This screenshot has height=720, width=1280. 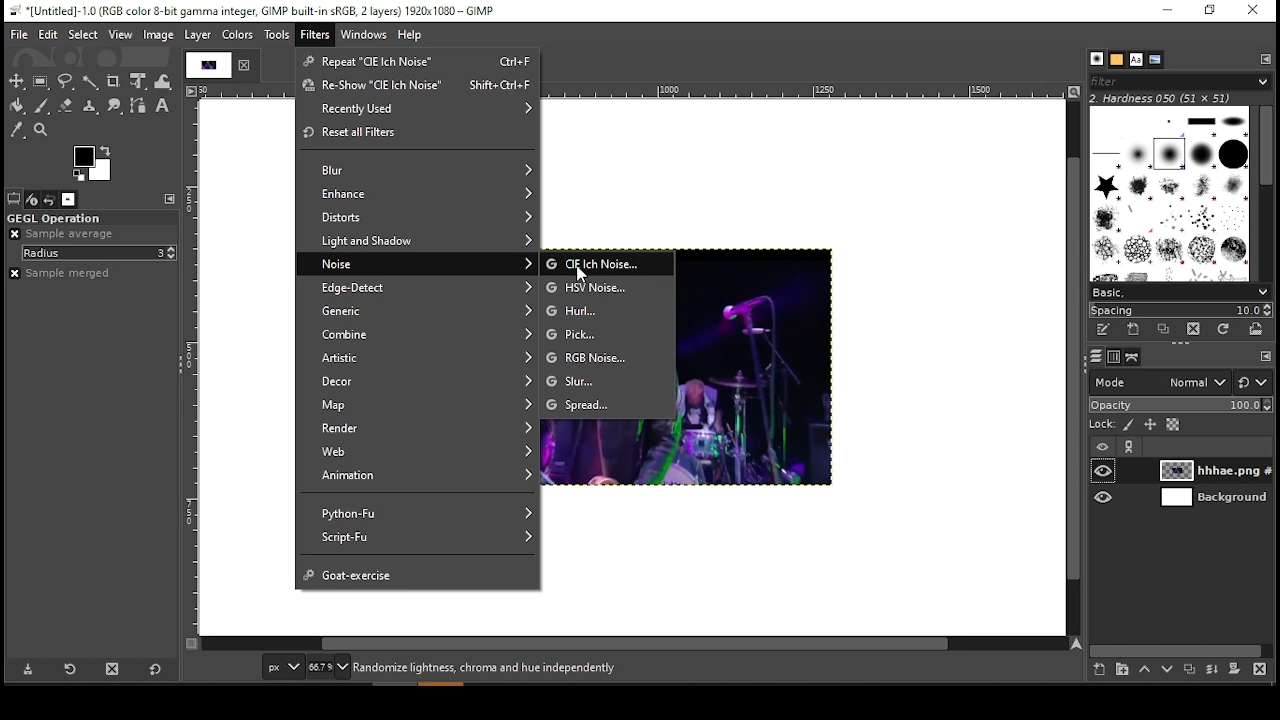 What do you see at coordinates (1212, 497) in the screenshot?
I see `layer ` at bounding box center [1212, 497].